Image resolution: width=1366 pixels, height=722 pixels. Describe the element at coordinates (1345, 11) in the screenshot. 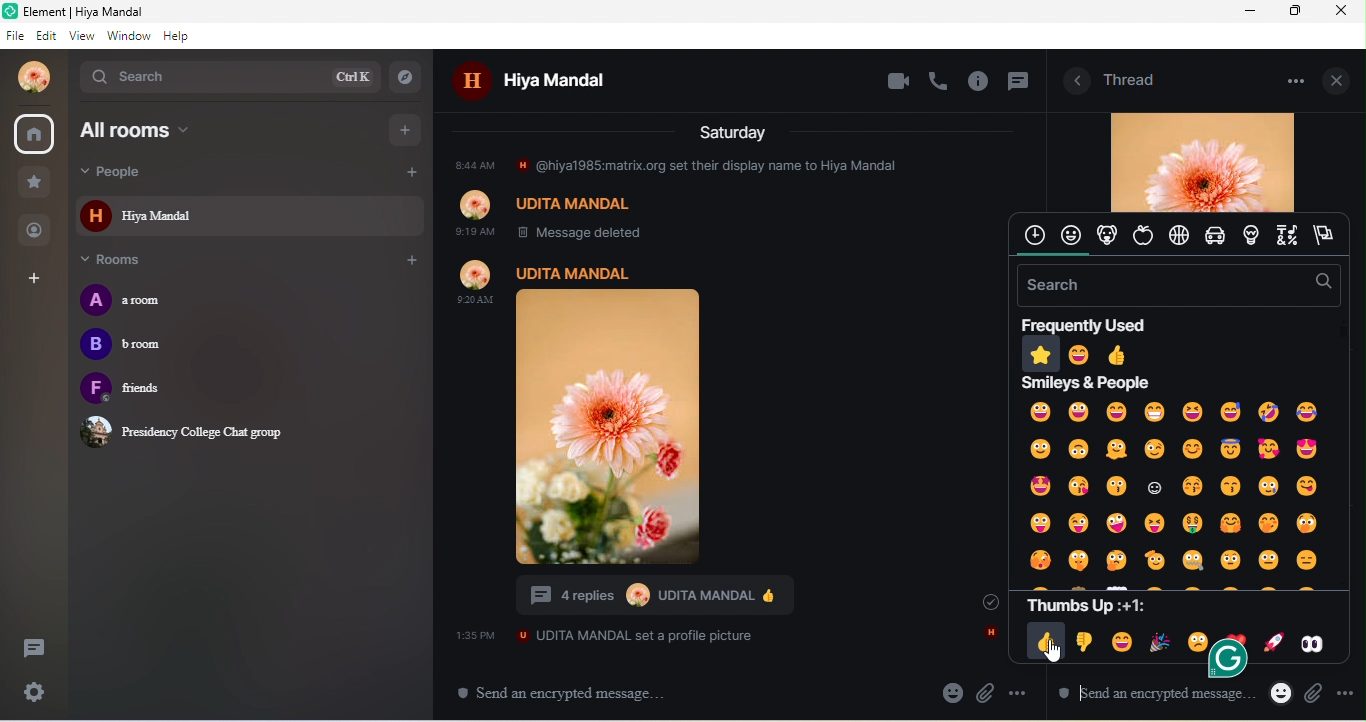

I see `close` at that location.